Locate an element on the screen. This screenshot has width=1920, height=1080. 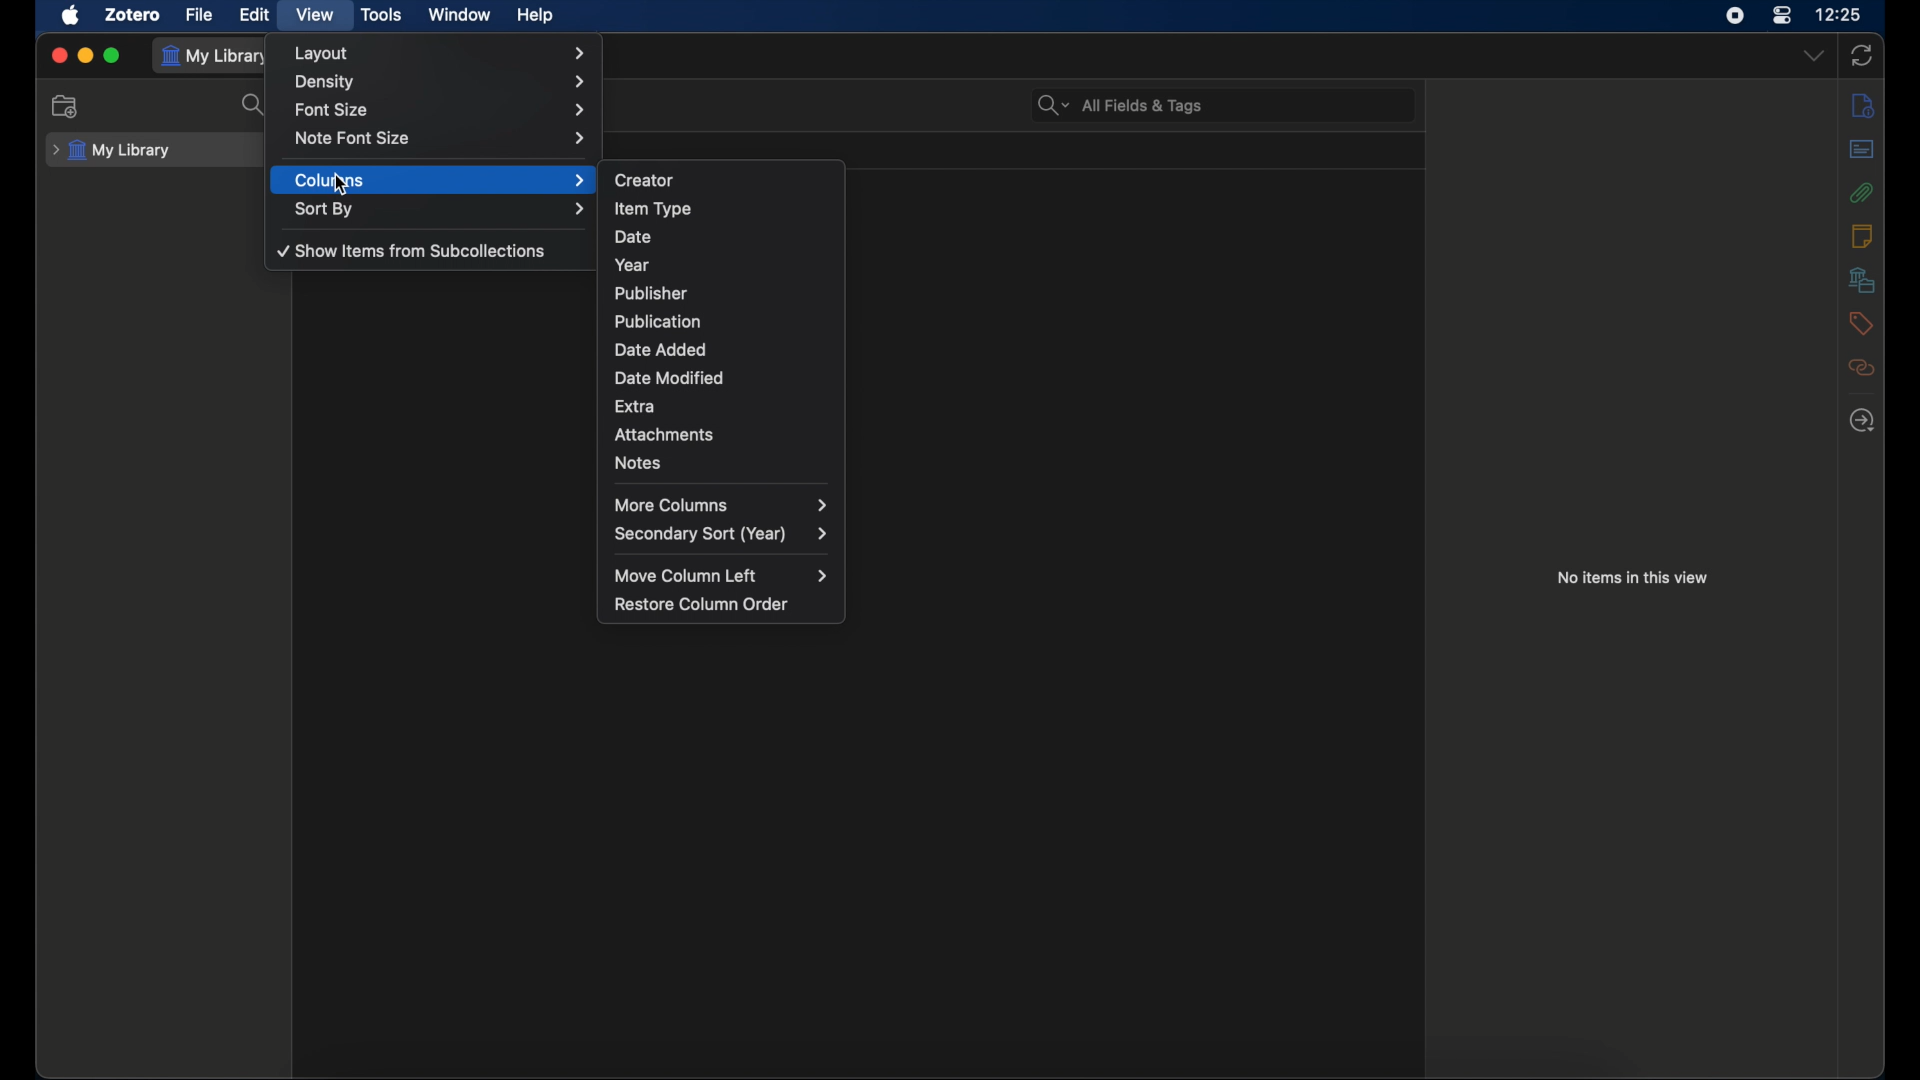
minimize is located at coordinates (84, 55).